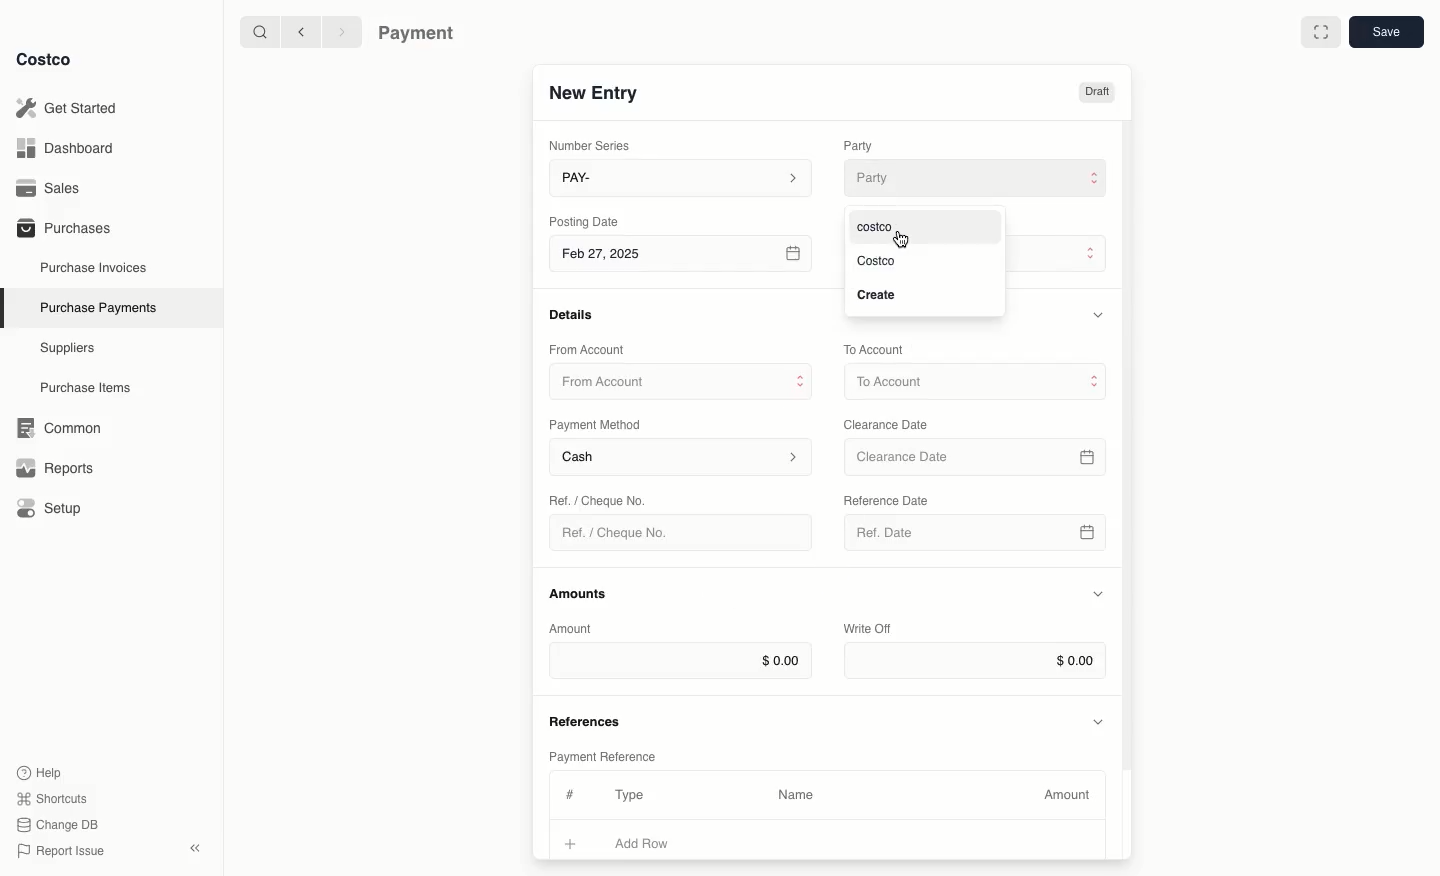  What do you see at coordinates (681, 380) in the screenshot?
I see `From Account` at bounding box center [681, 380].